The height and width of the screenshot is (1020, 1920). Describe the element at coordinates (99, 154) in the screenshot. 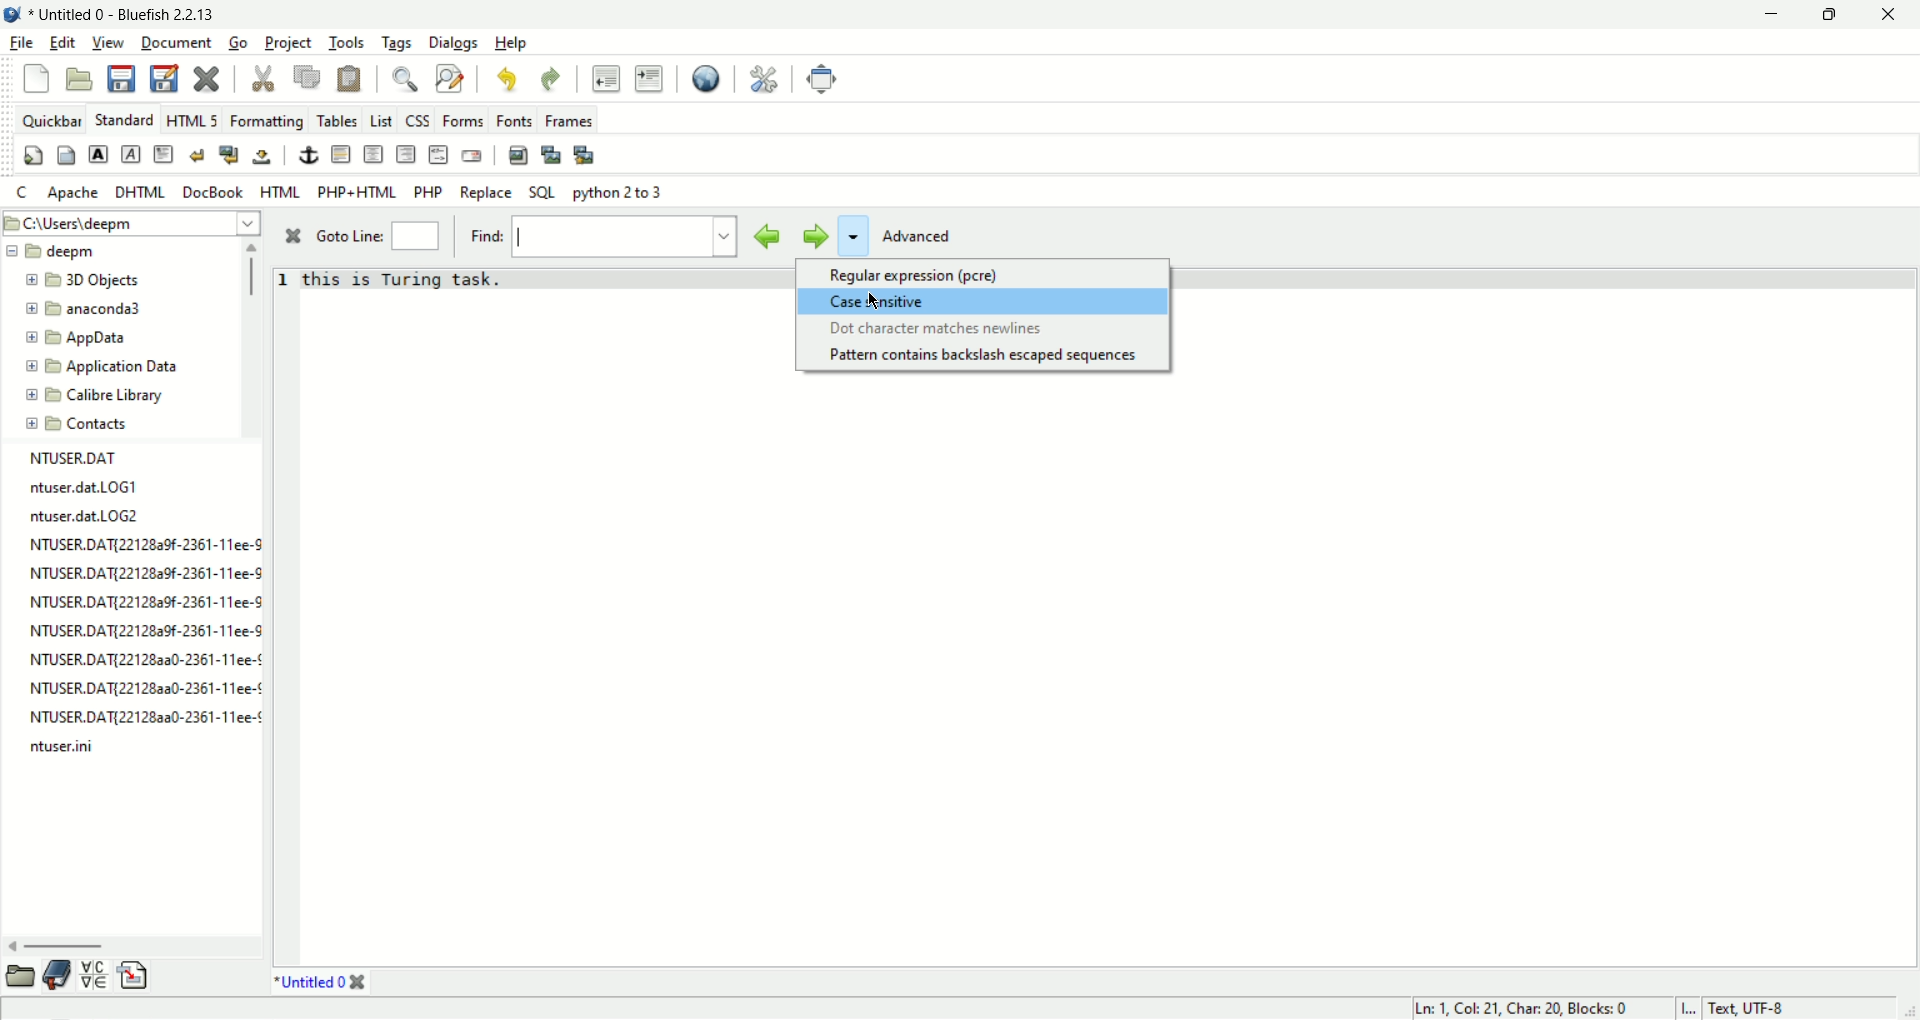

I see `strong` at that location.